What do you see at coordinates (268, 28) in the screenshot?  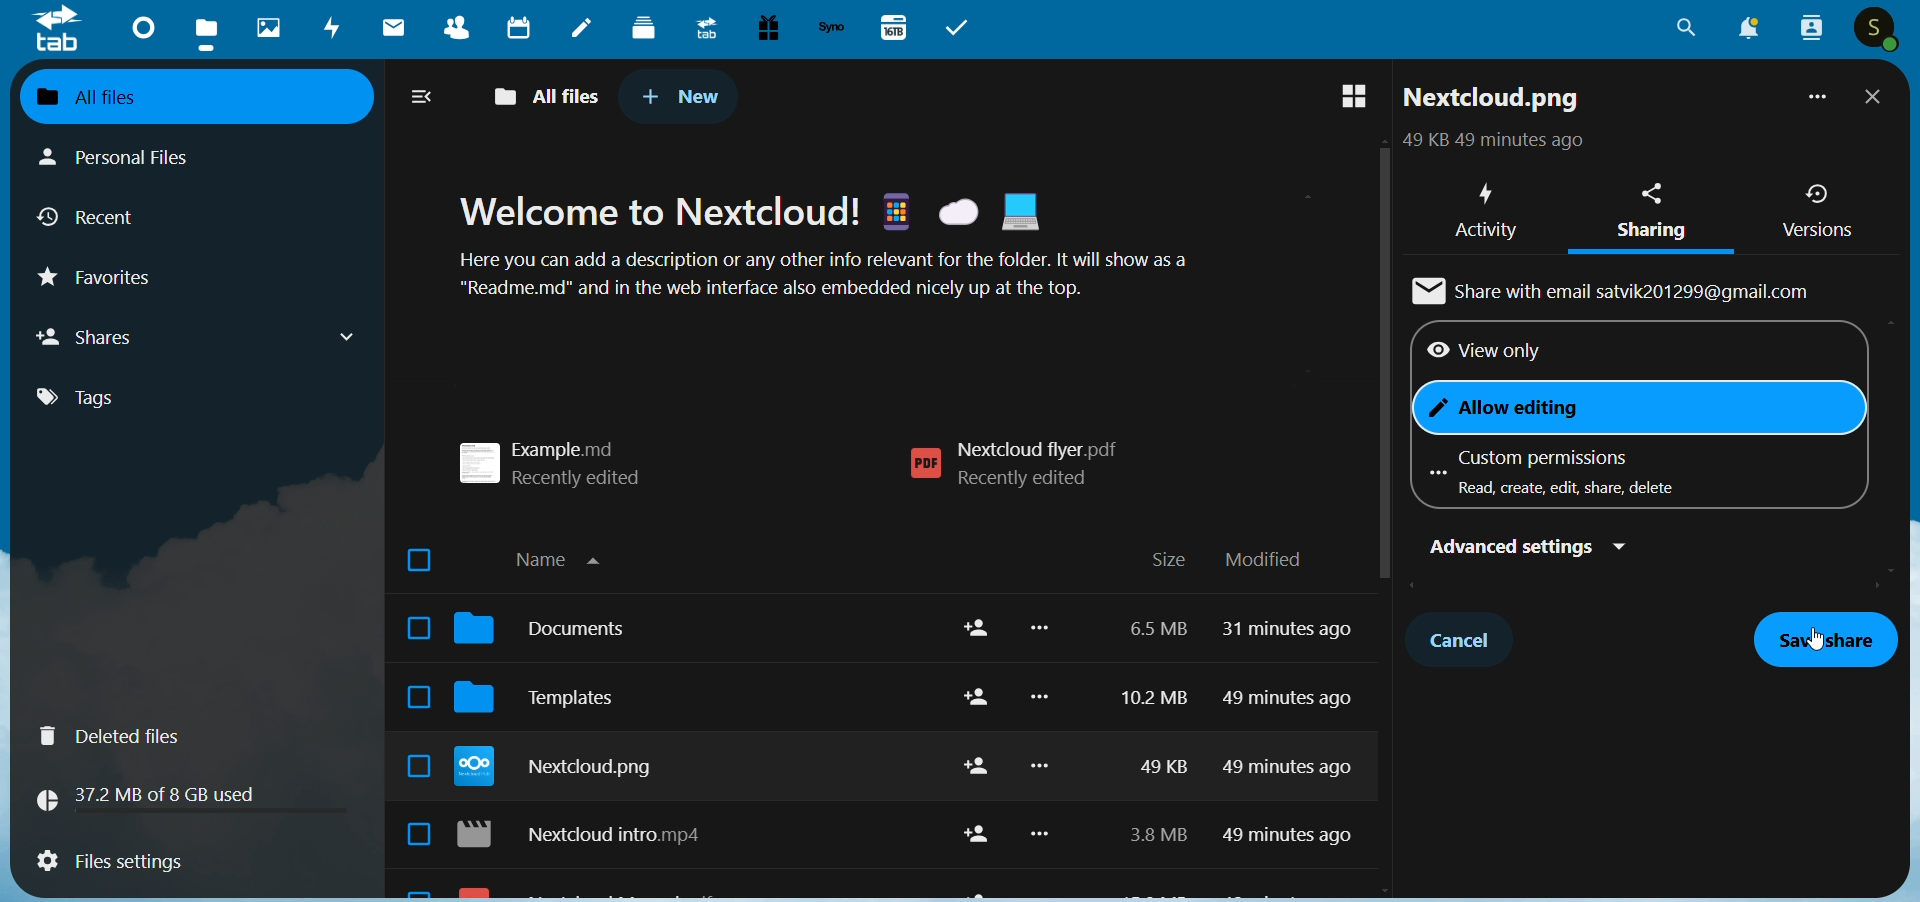 I see `photos` at bounding box center [268, 28].